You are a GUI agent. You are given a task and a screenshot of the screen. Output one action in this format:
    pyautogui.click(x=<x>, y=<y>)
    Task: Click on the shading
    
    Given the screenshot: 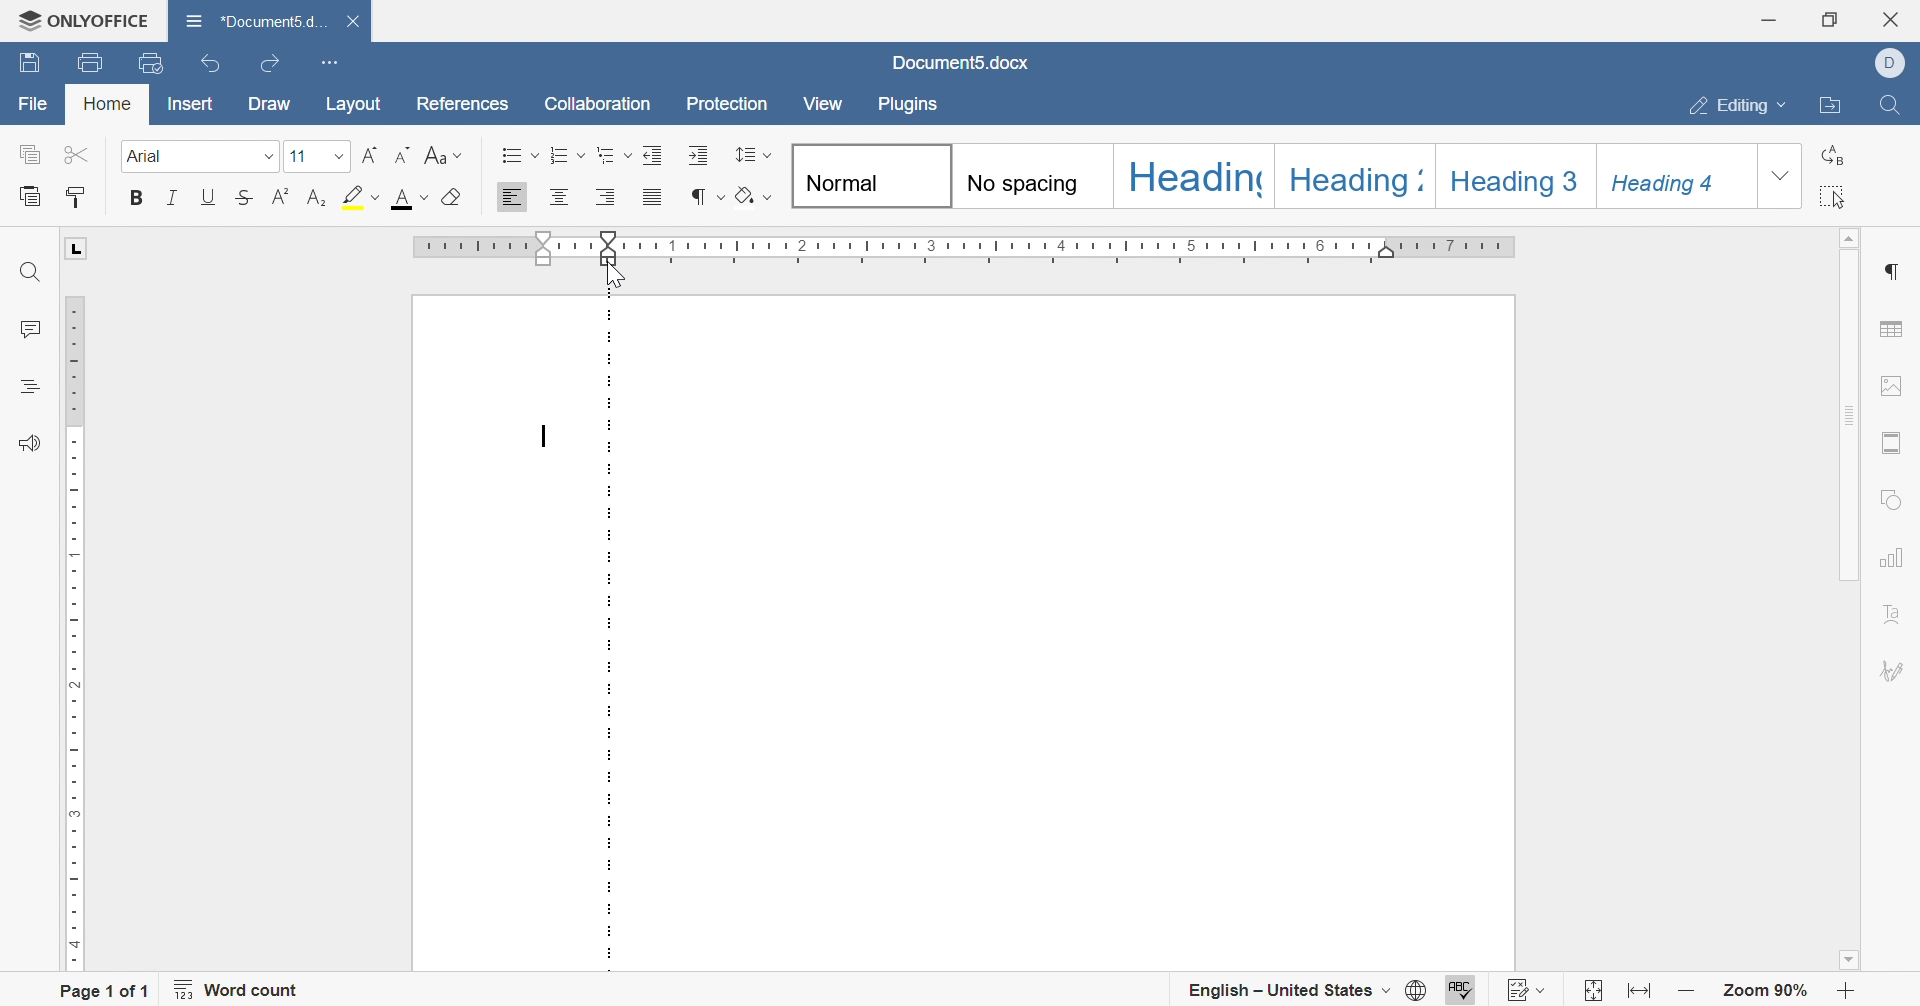 What is the action you would take?
    pyautogui.click(x=757, y=199)
    